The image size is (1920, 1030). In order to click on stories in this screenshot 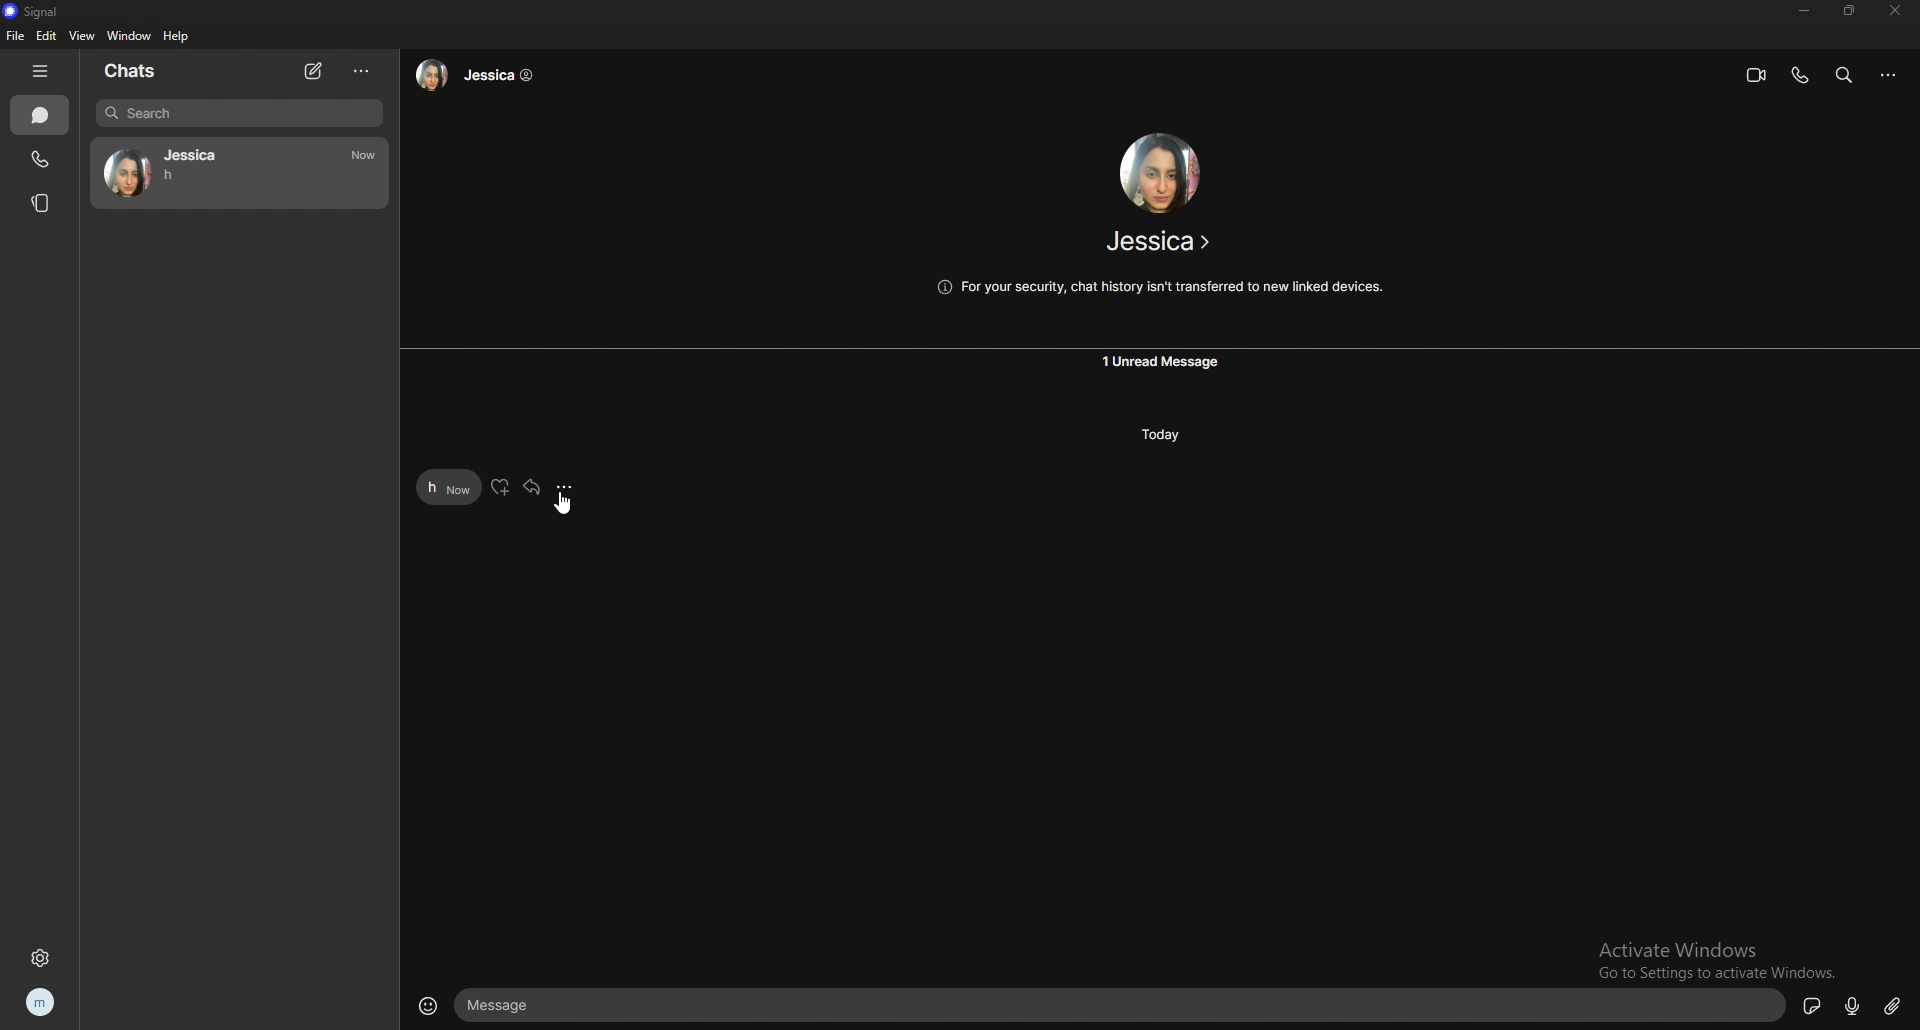, I will do `click(43, 204)`.